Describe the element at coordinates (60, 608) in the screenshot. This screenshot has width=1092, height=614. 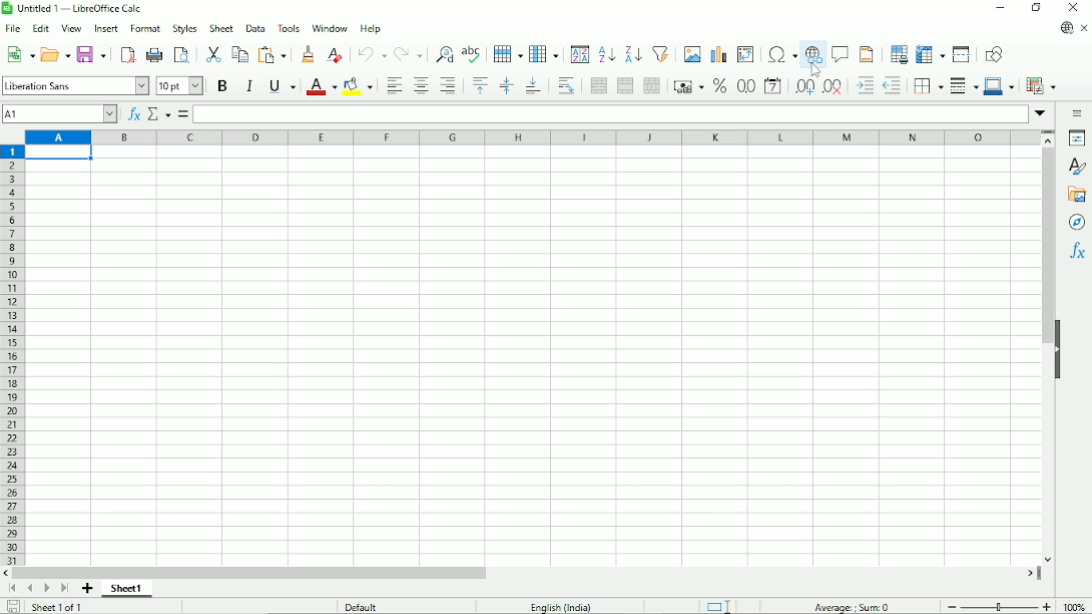
I see `Sheet 1 of 1` at that location.